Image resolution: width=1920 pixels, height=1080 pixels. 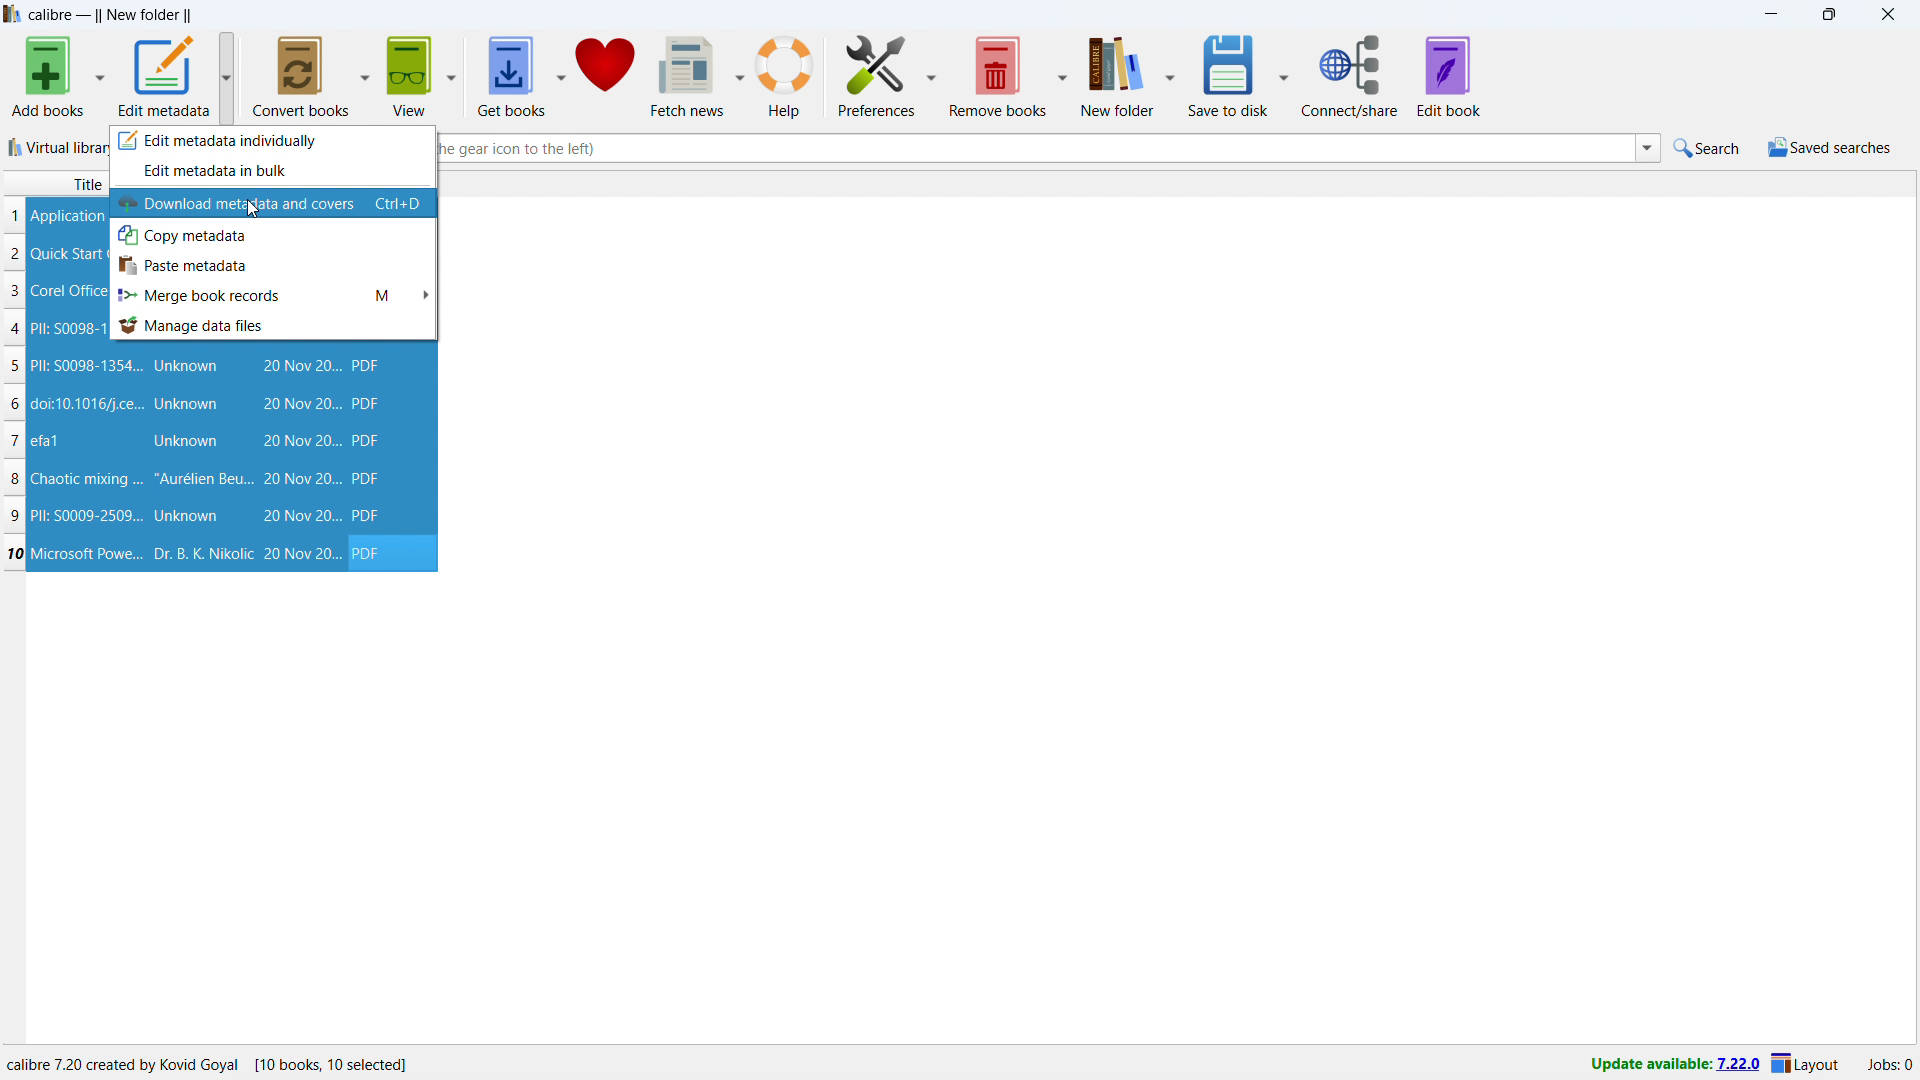 What do you see at coordinates (1806, 1065) in the screenshot?
I see `layout` at bounding box center [1806, 1065].